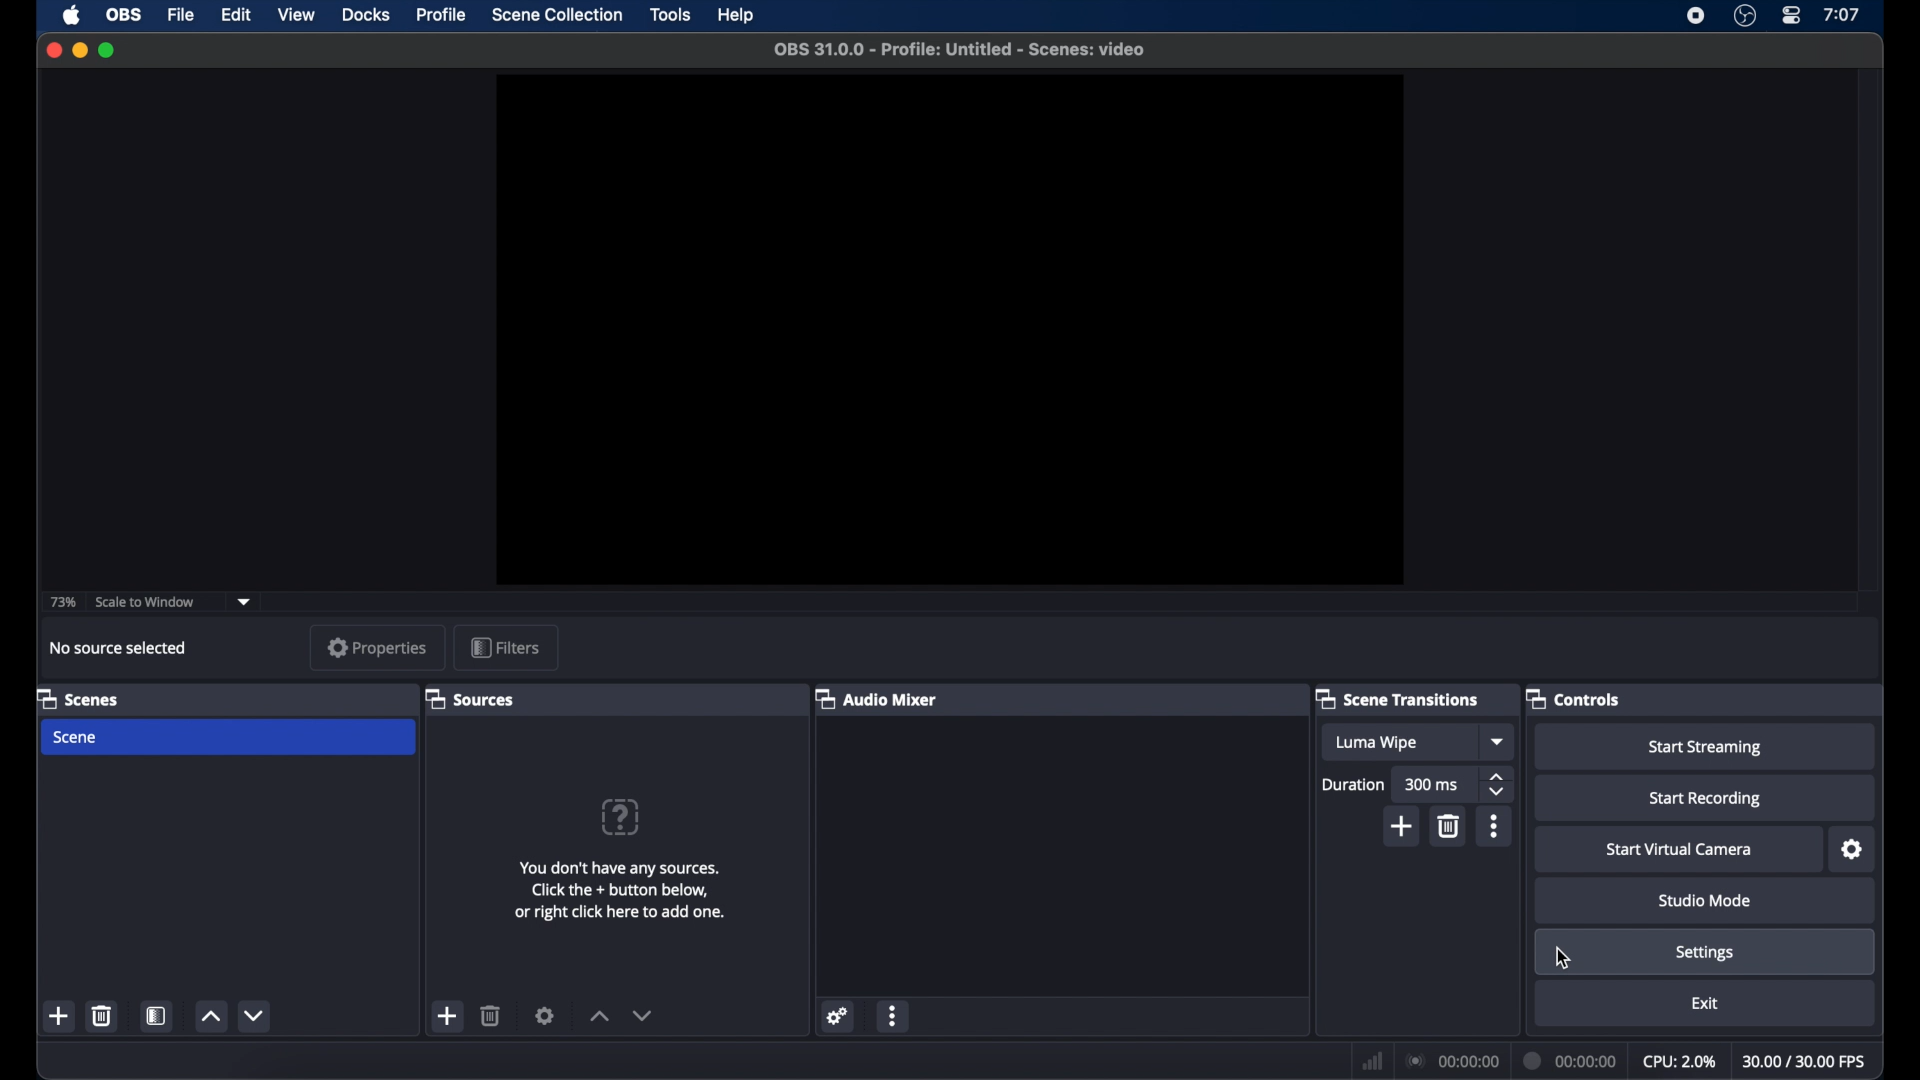 The height and width of the screenshot is (1080, 1920). Describe the element at coordinates (1680, 1062) in the screenshot. I see `cpu` at that location.